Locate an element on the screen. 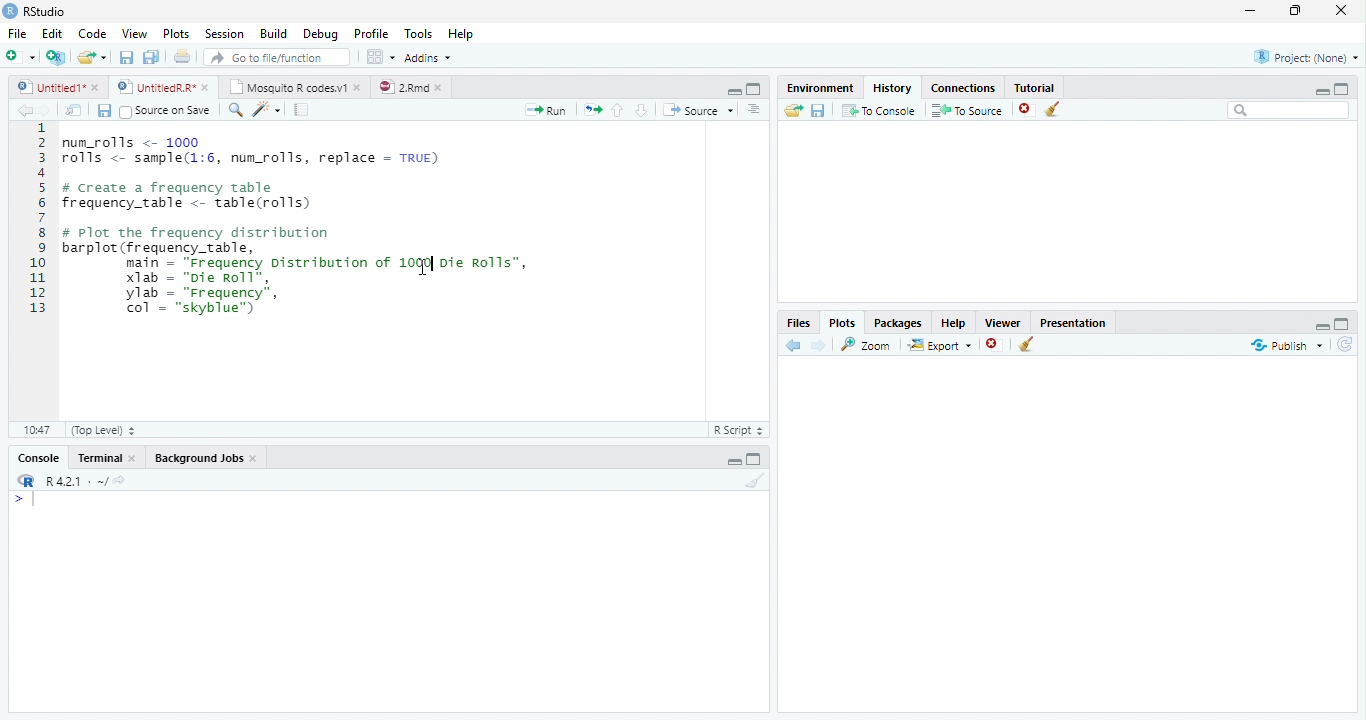  Profile is located at coordinates (374, 33).